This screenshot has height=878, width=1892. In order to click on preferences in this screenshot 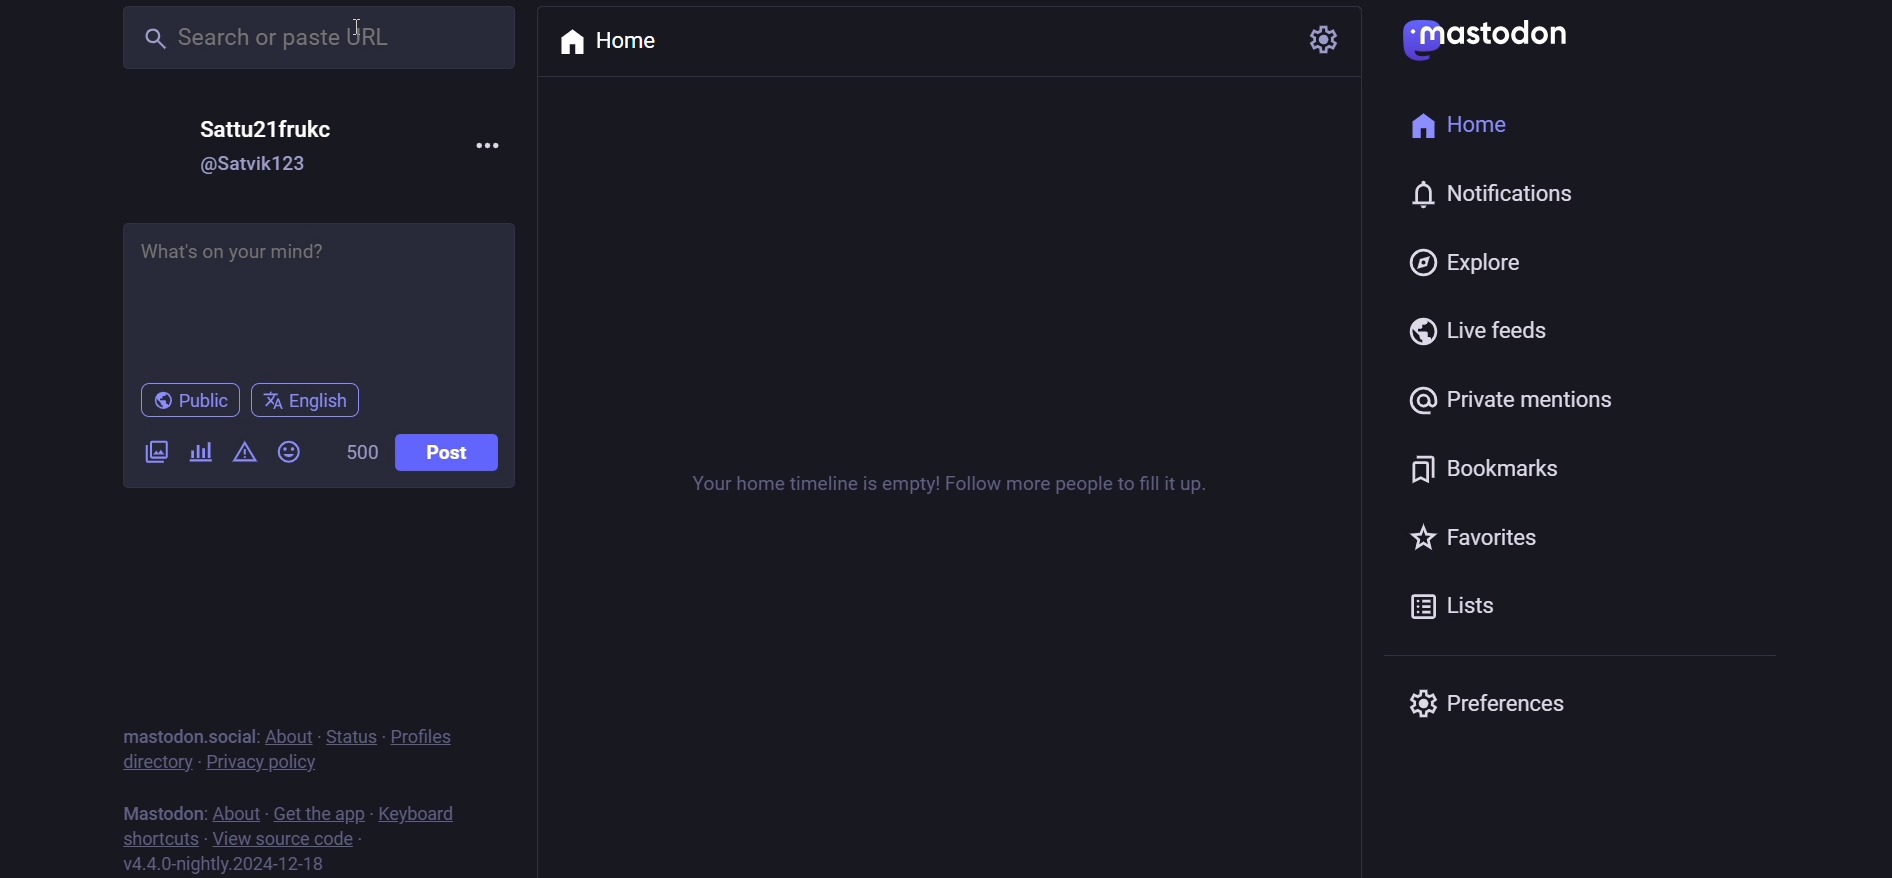, I will do `click(1484, 704)`.